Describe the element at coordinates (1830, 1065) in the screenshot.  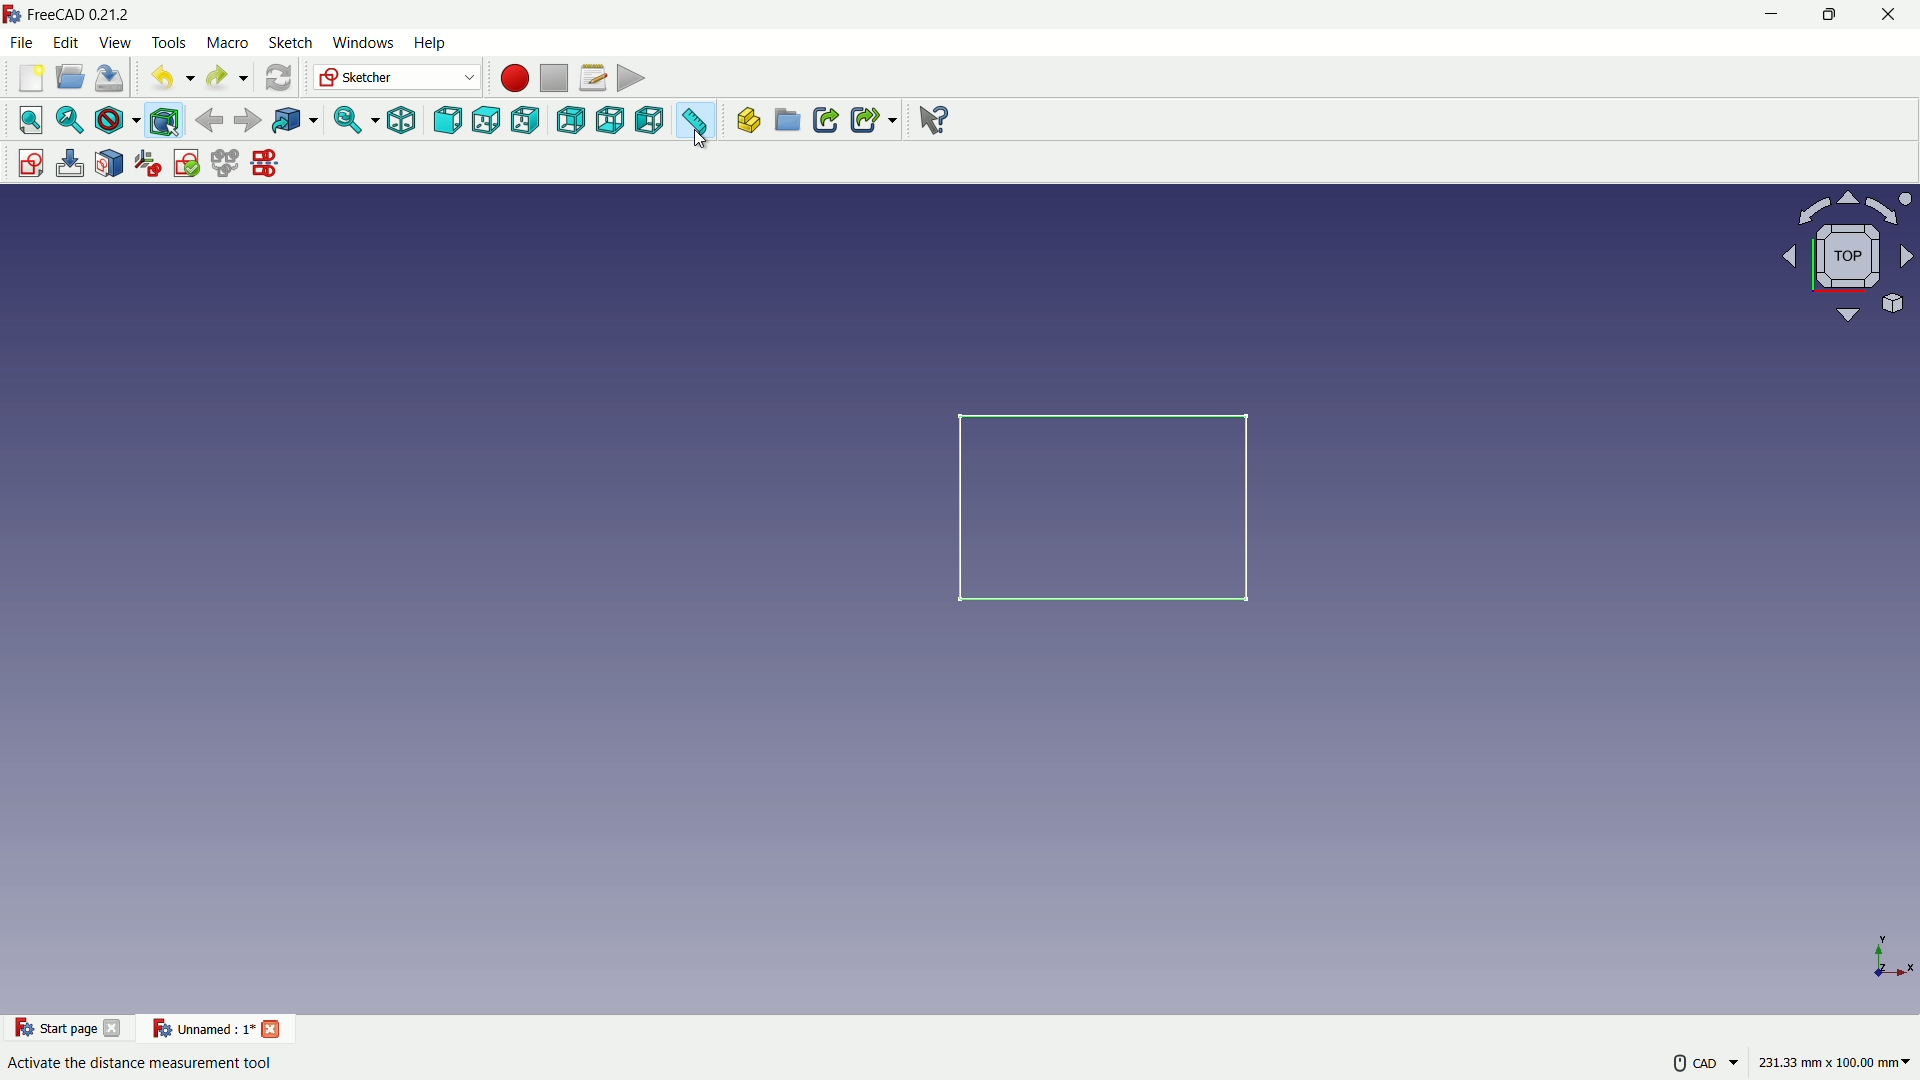
I see `measuring unit` at that location.